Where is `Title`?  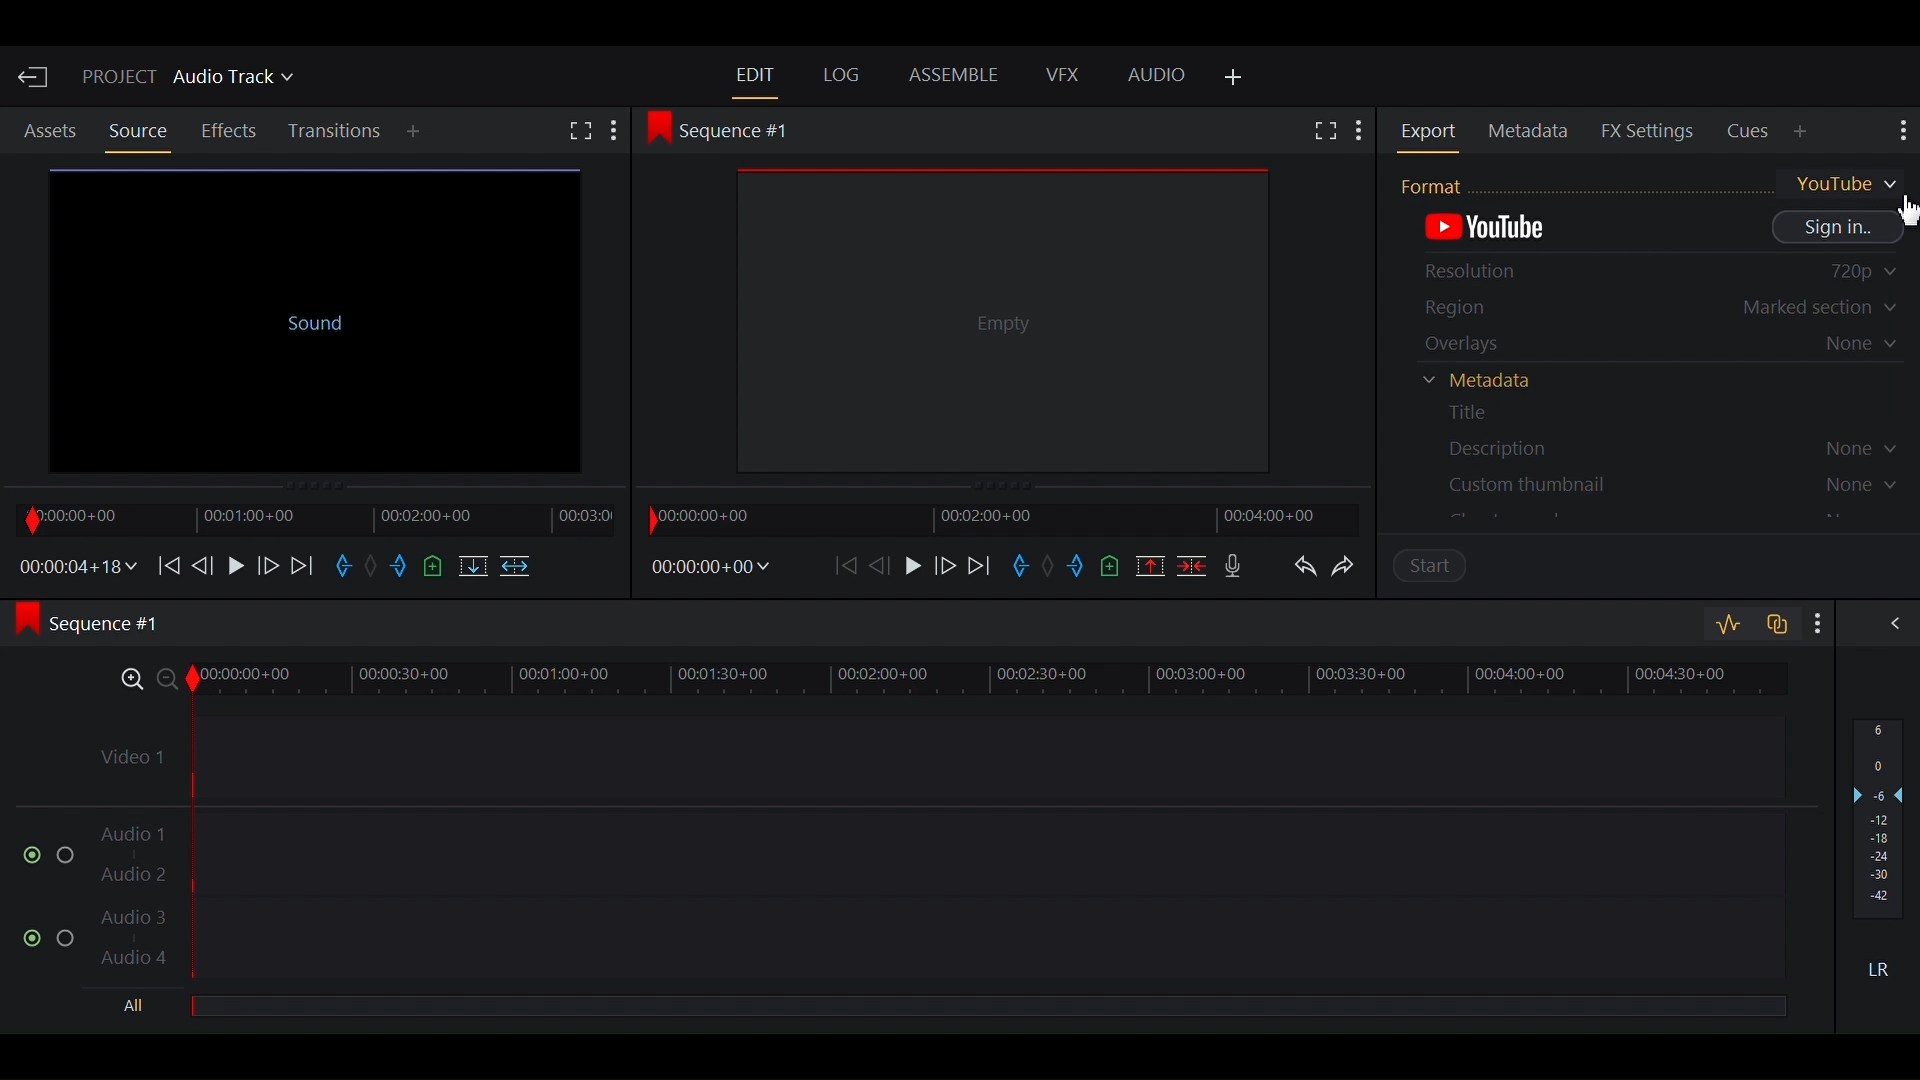
Title is located at coordinates (1487, 414).